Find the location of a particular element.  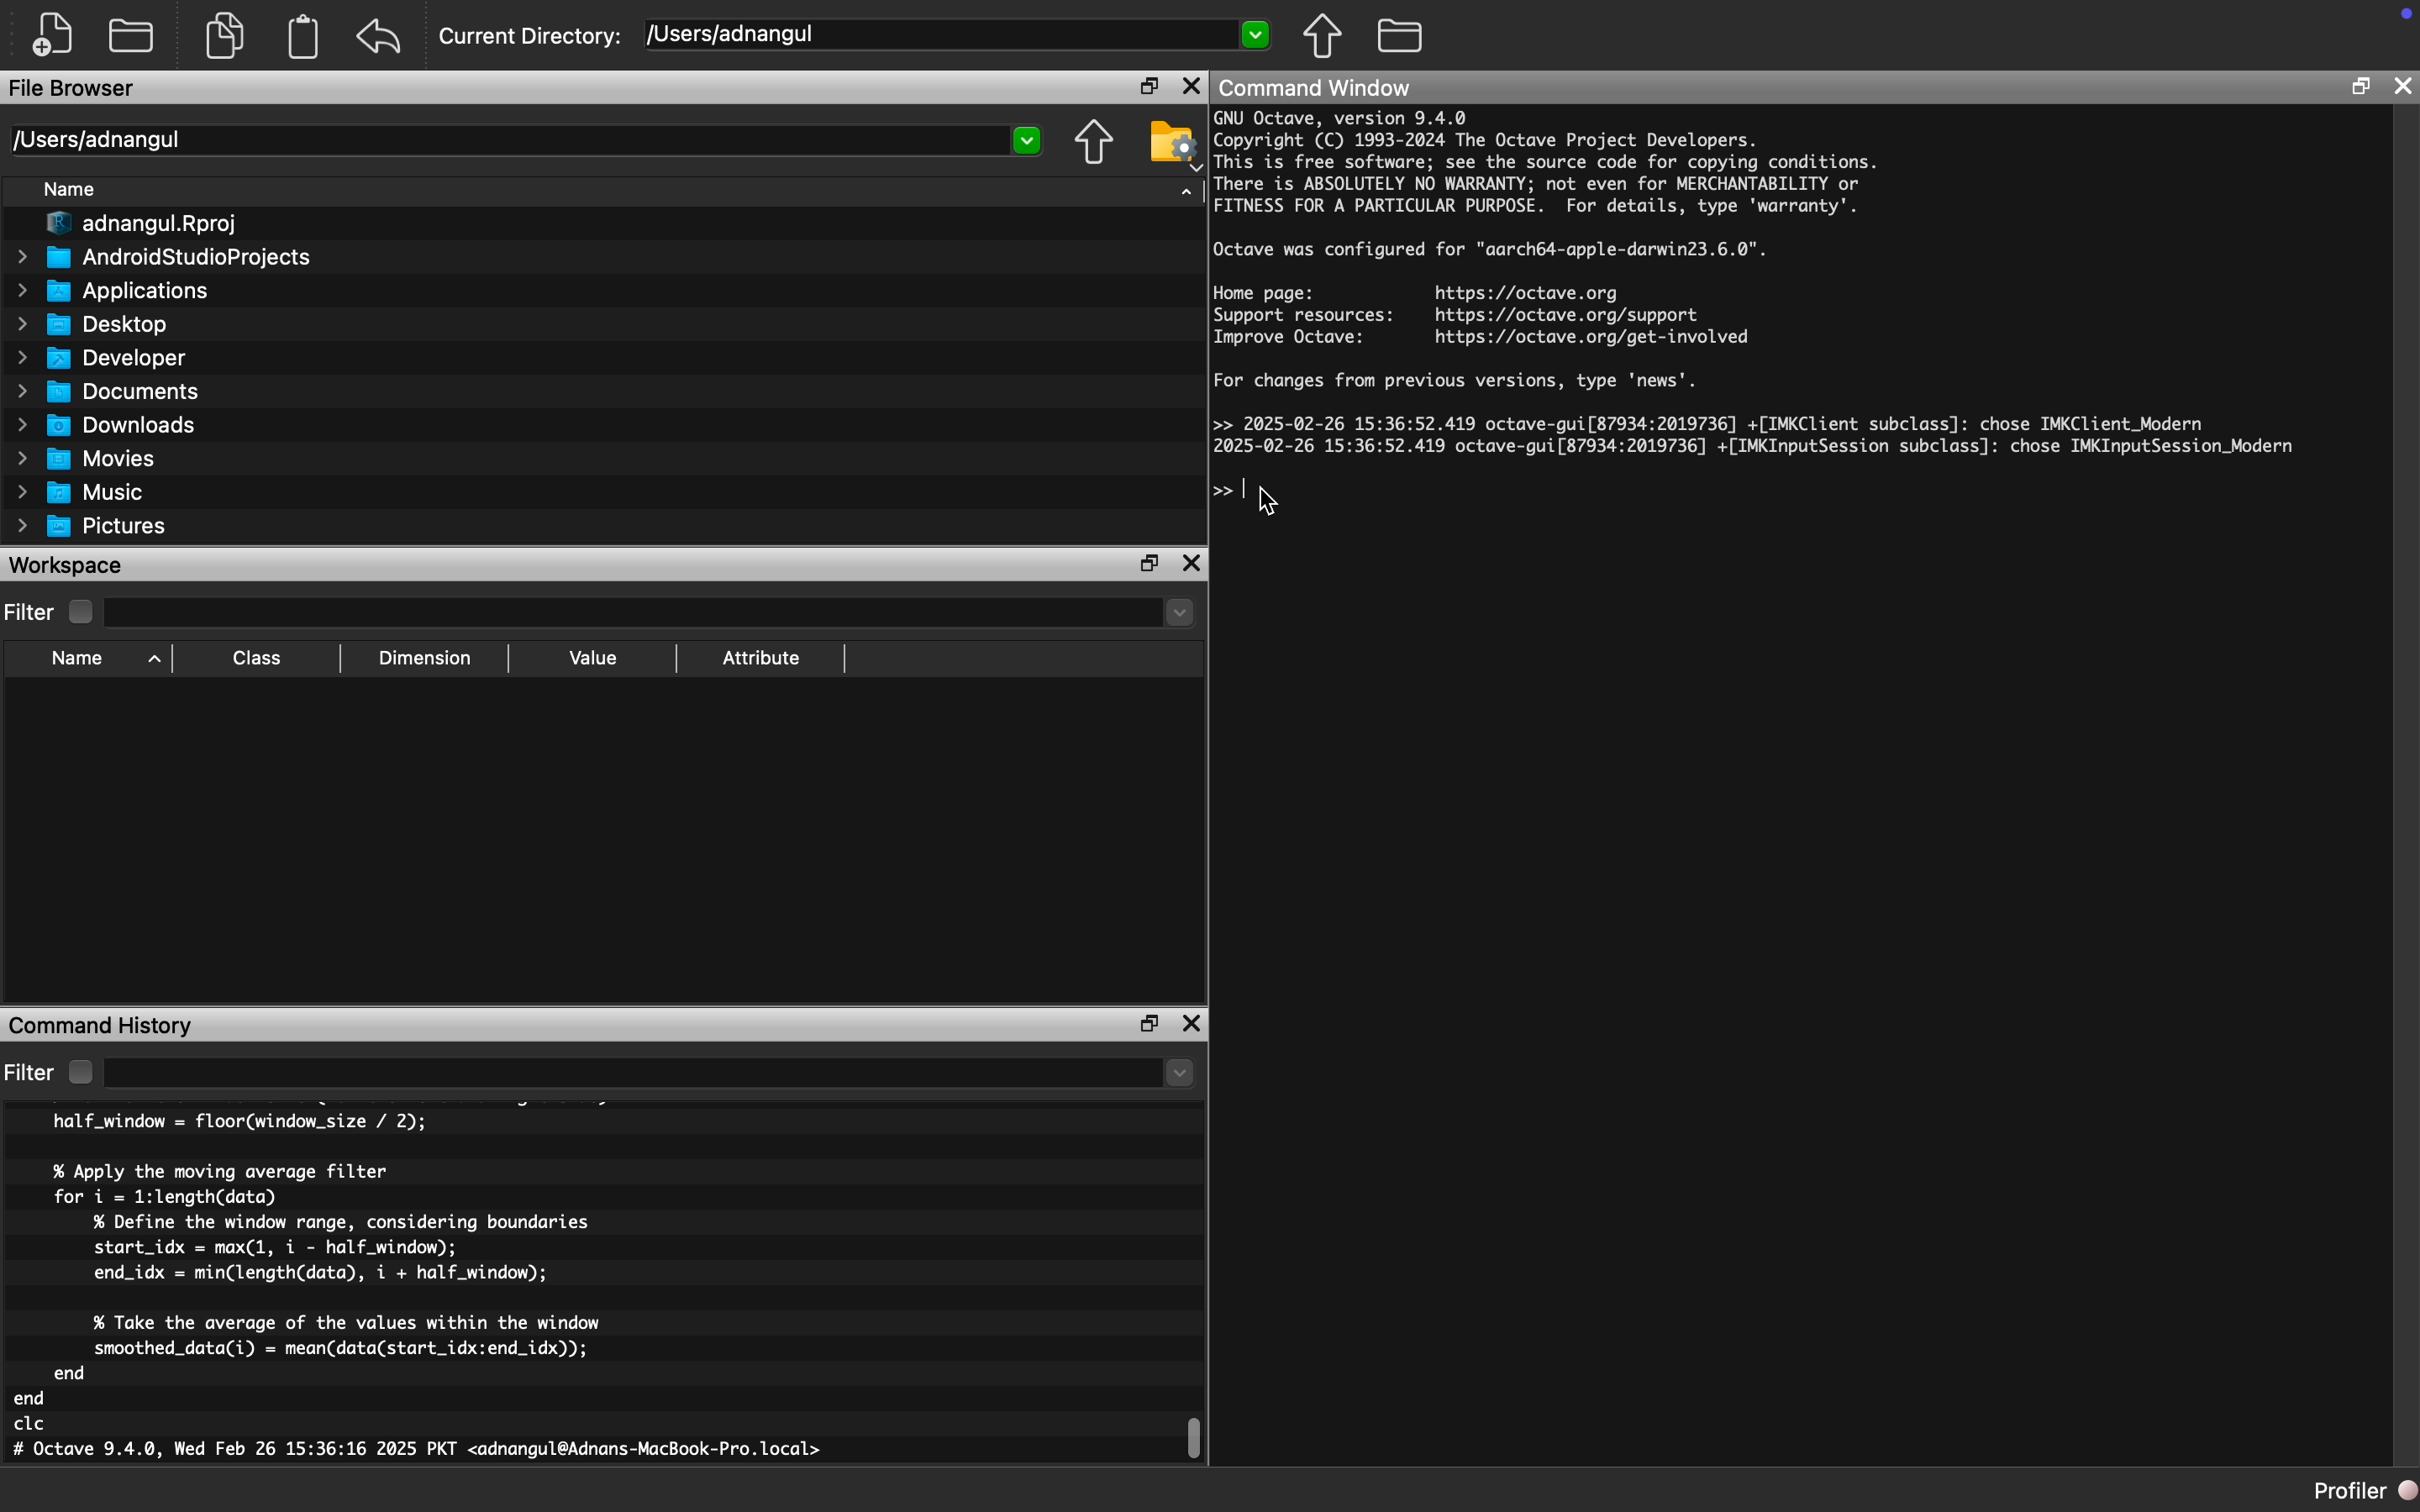

# Octave 9.4.0, Wed Feb 26 15:36:16 2025 PKT <adnangul@Adnans-MacBook-Pro.local> is located at coordinates (419, 1452).